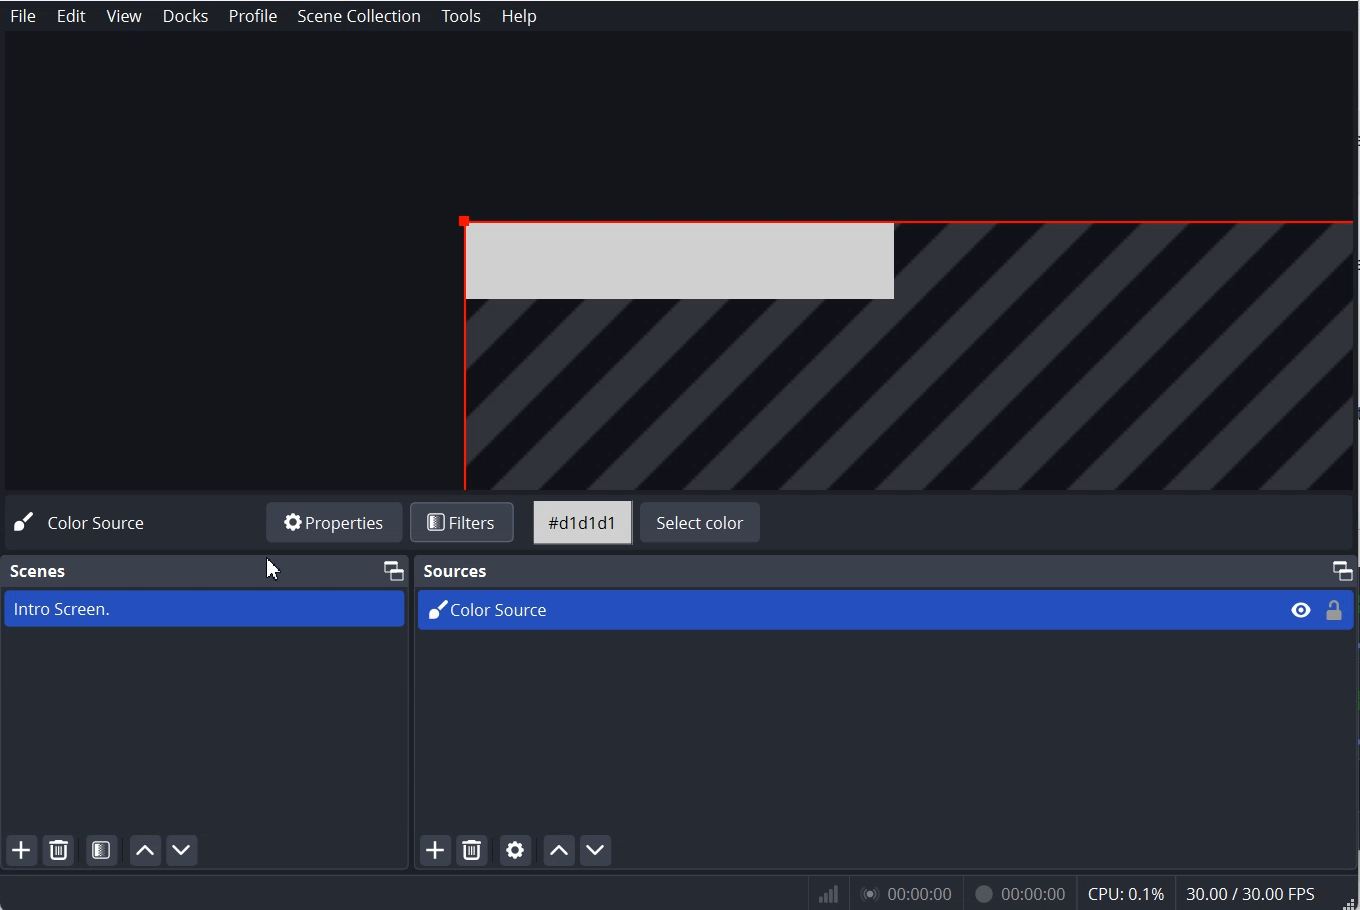  Describe the element at coordinates (1254, 895) in the screenshot. I see `30.00/ 30` at that location.